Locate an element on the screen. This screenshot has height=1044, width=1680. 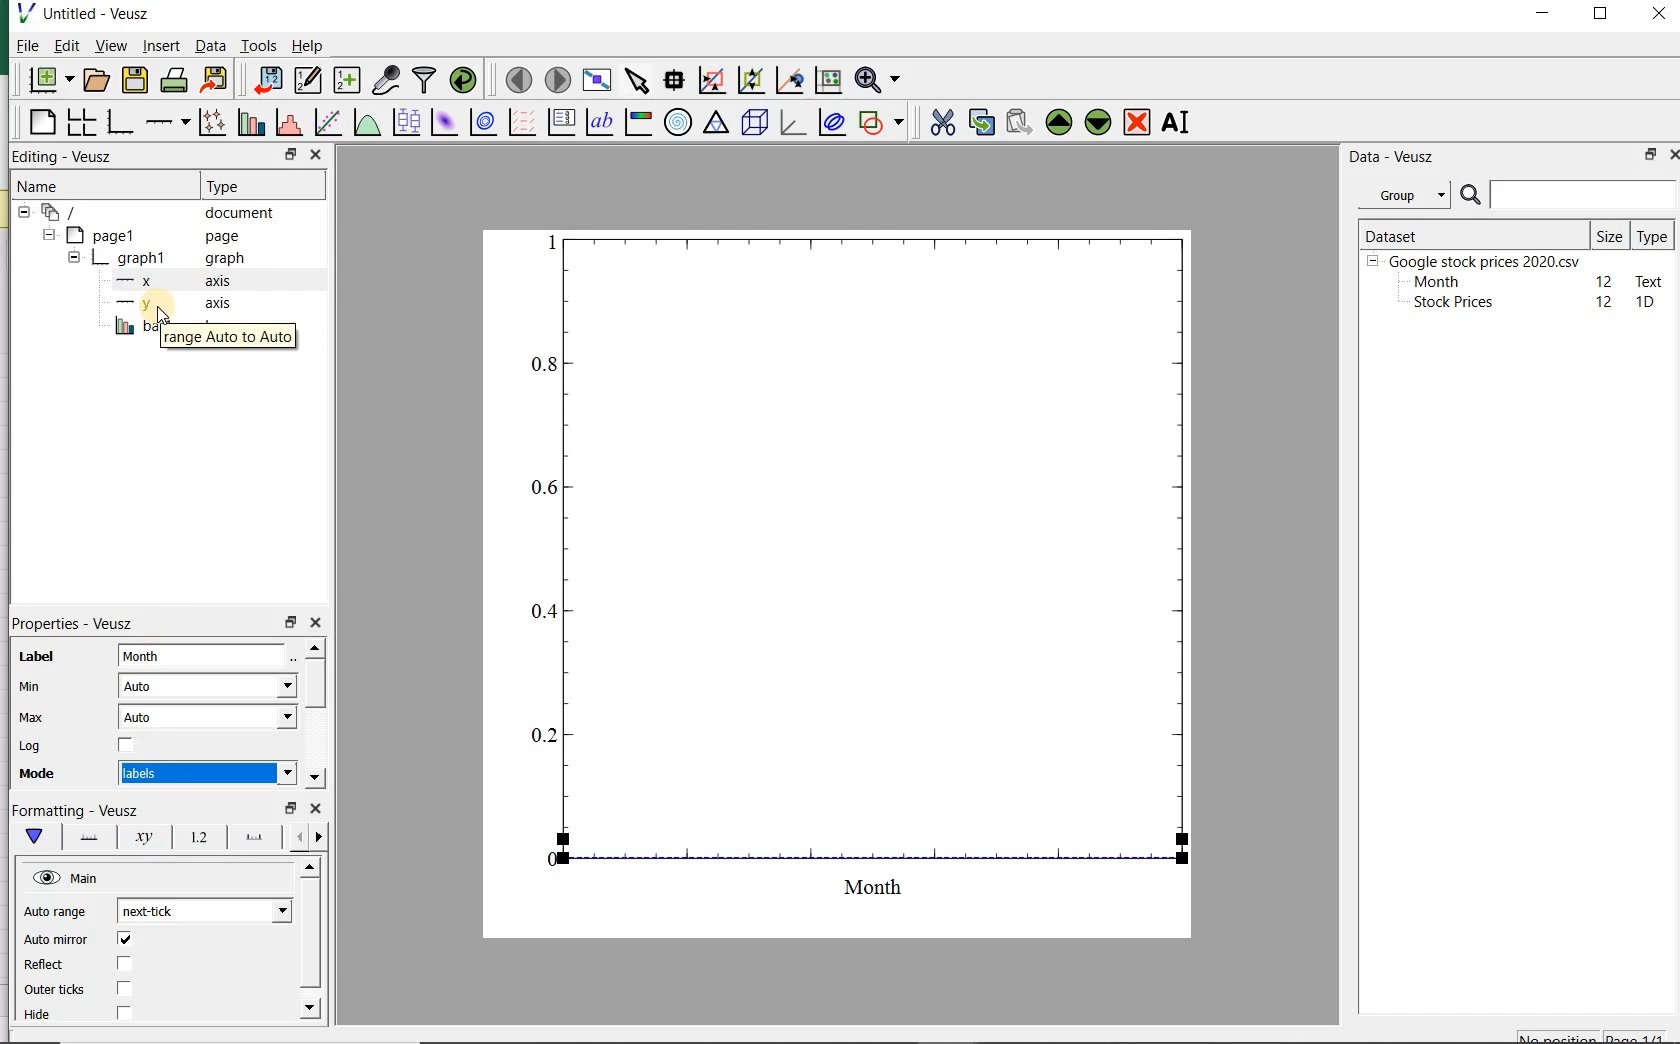
minimize is located at coordinates (1544, 15).